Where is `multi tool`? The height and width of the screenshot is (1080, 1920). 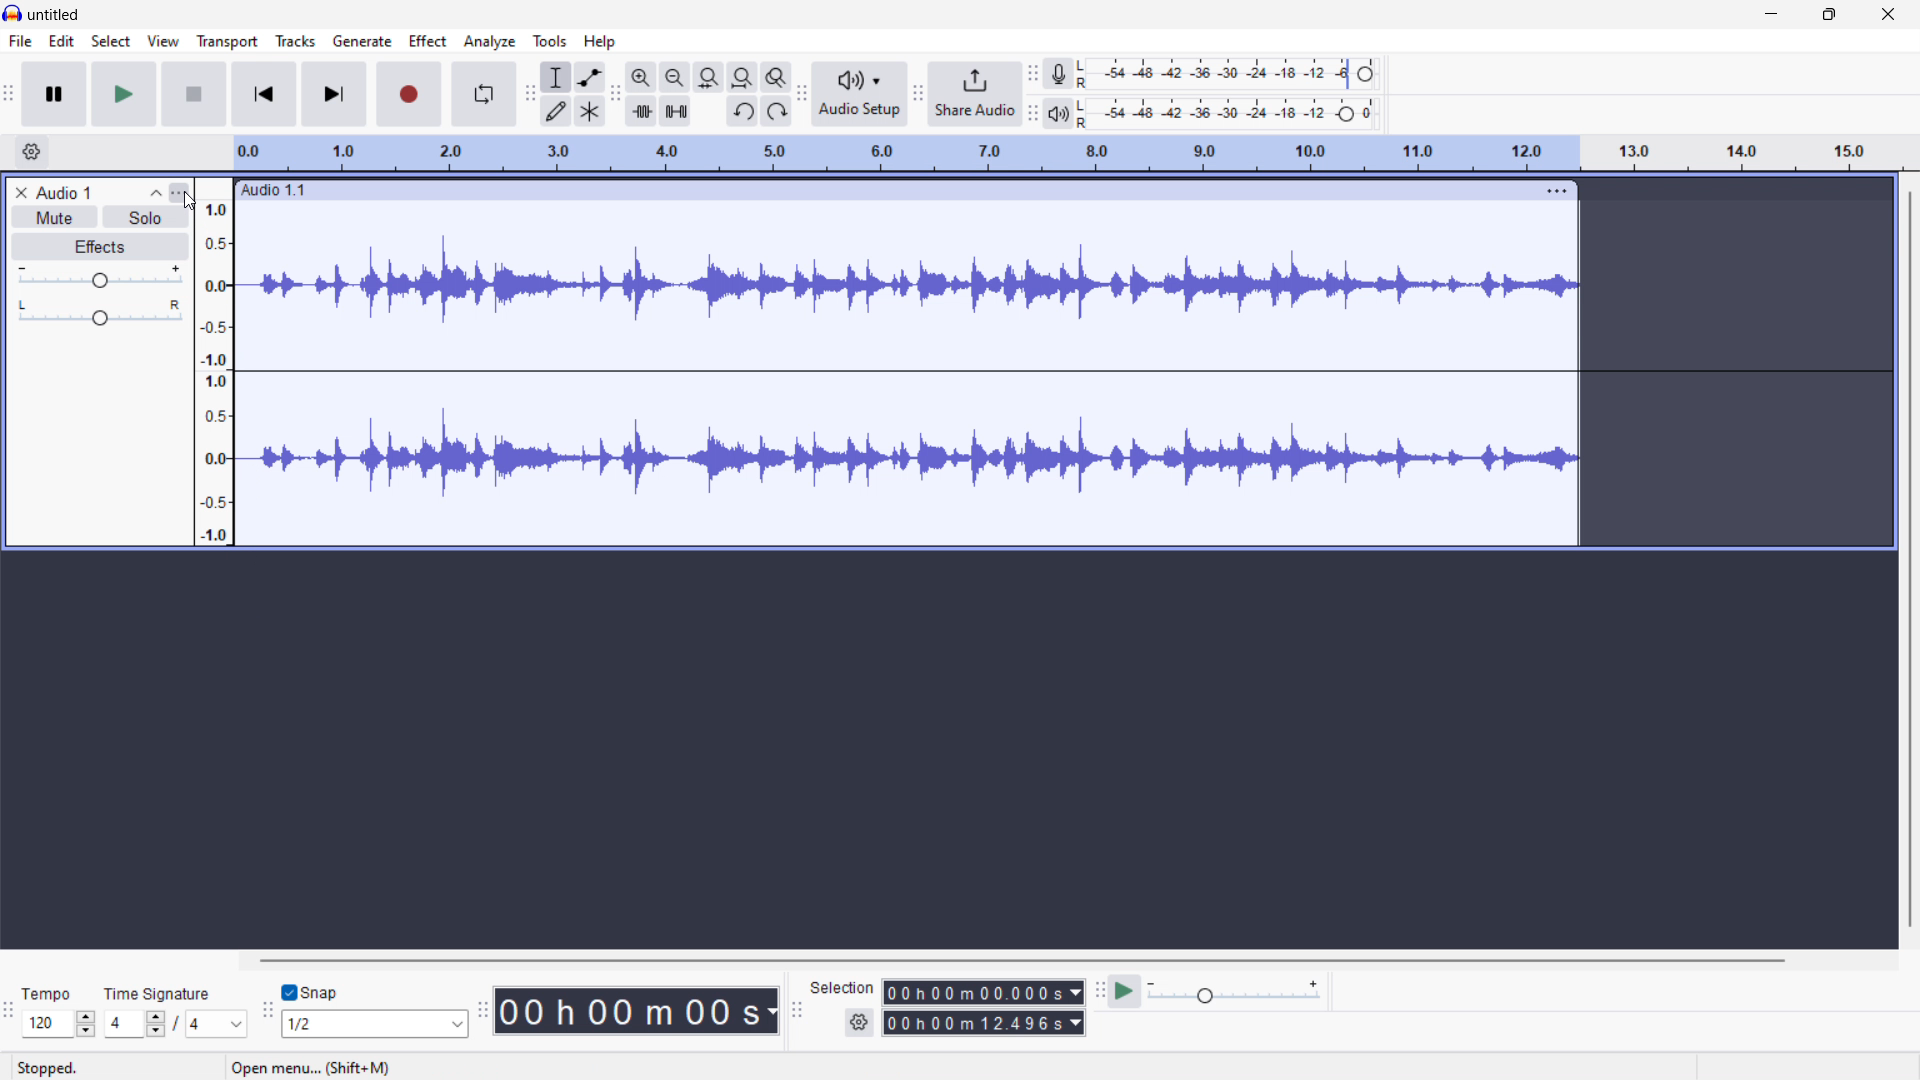
multi tool is located at coordinates (591, 111).